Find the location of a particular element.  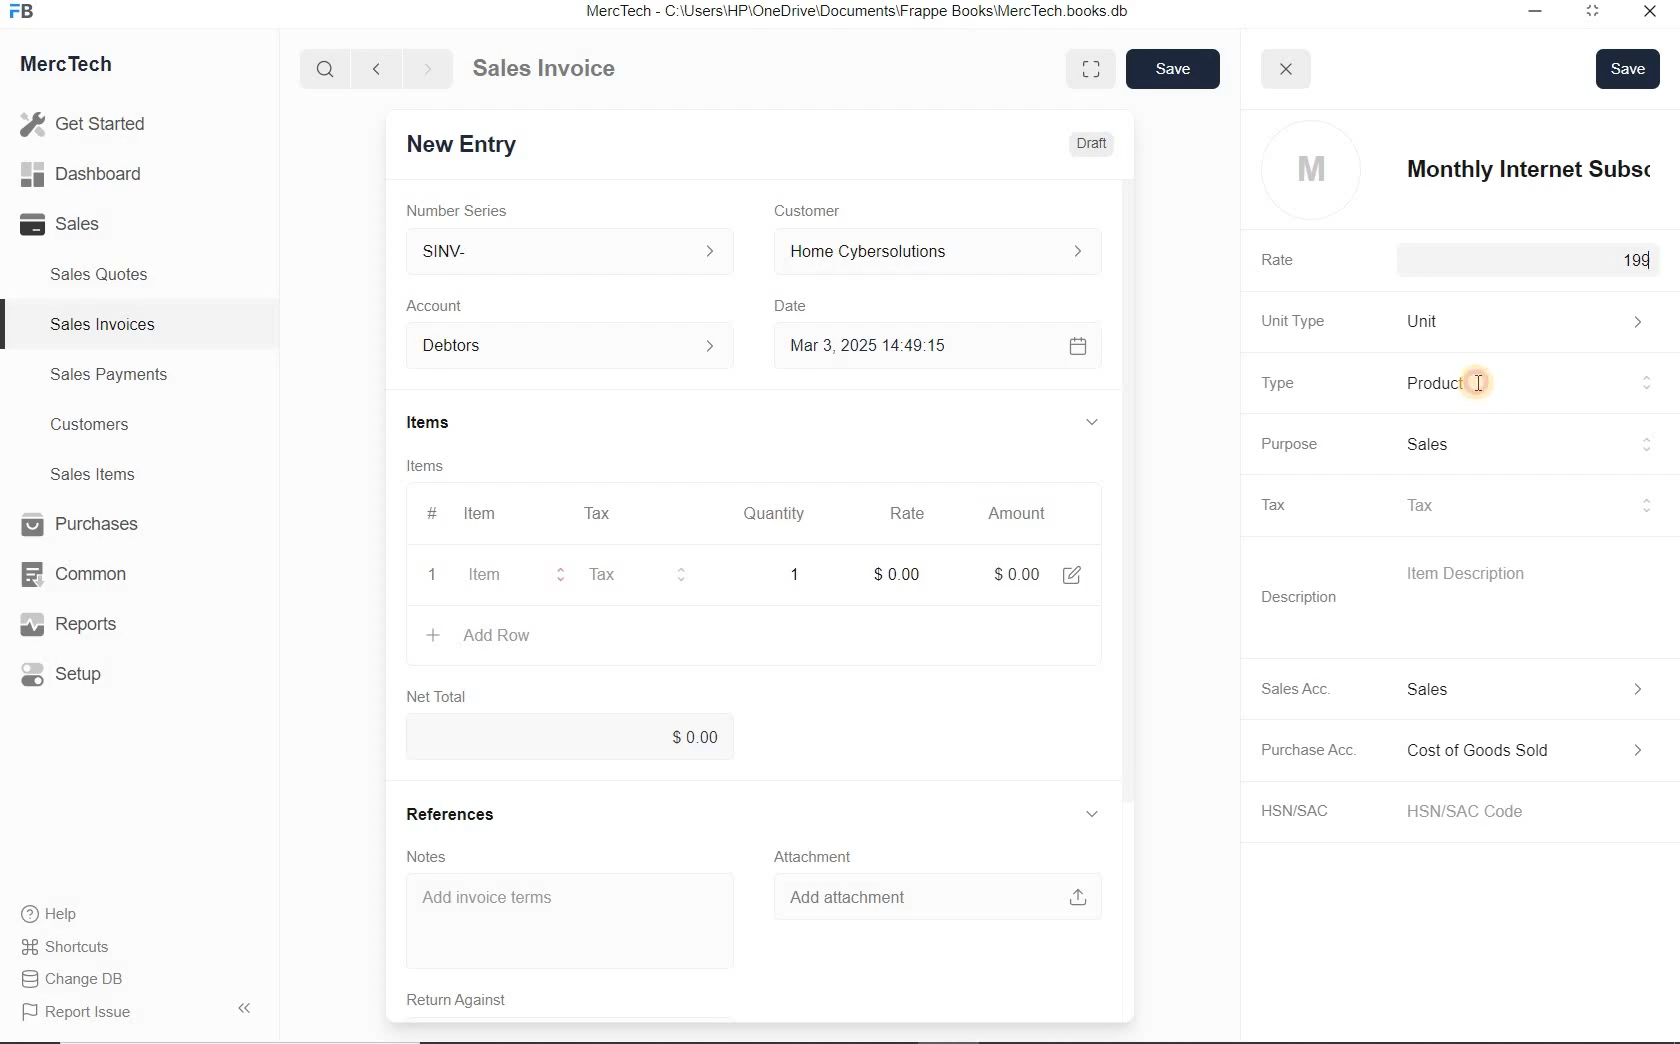

$199 is located at coordinates (1611, 260).